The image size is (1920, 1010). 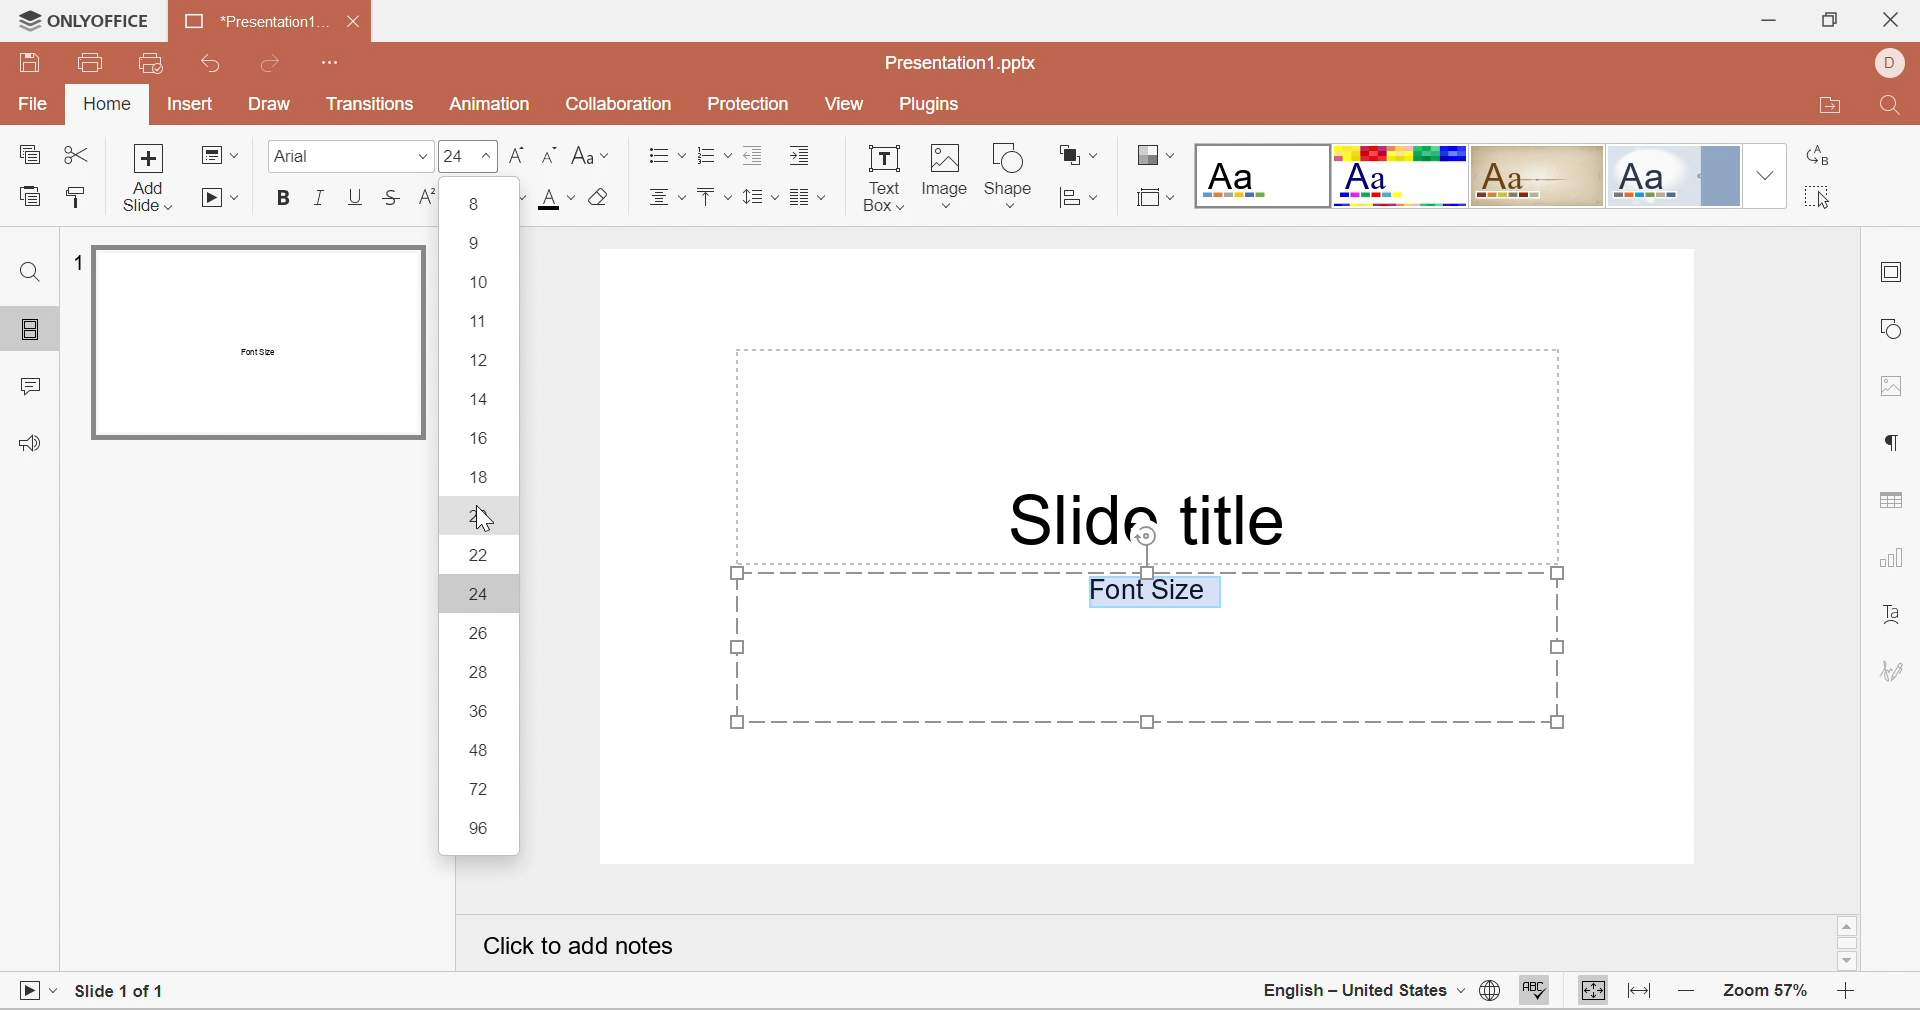 I want to click on Align center, so click(x=668, y=202).